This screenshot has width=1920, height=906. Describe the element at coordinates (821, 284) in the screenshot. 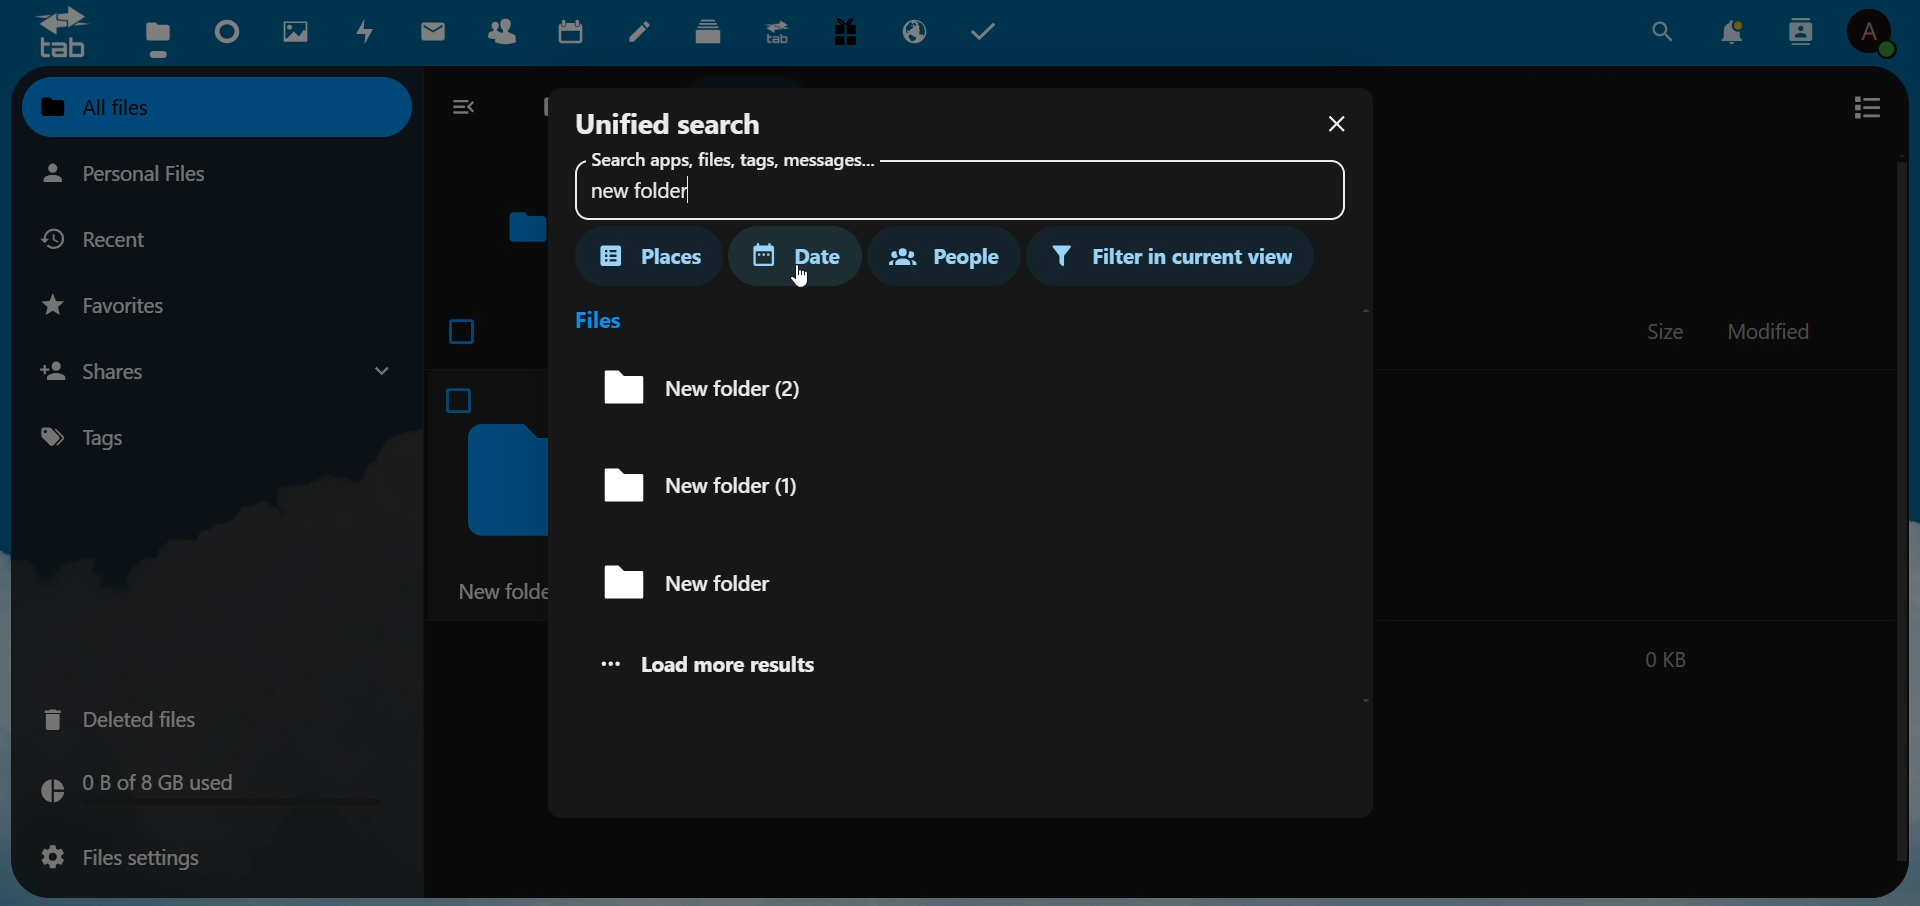

I see `cursor` at that location.